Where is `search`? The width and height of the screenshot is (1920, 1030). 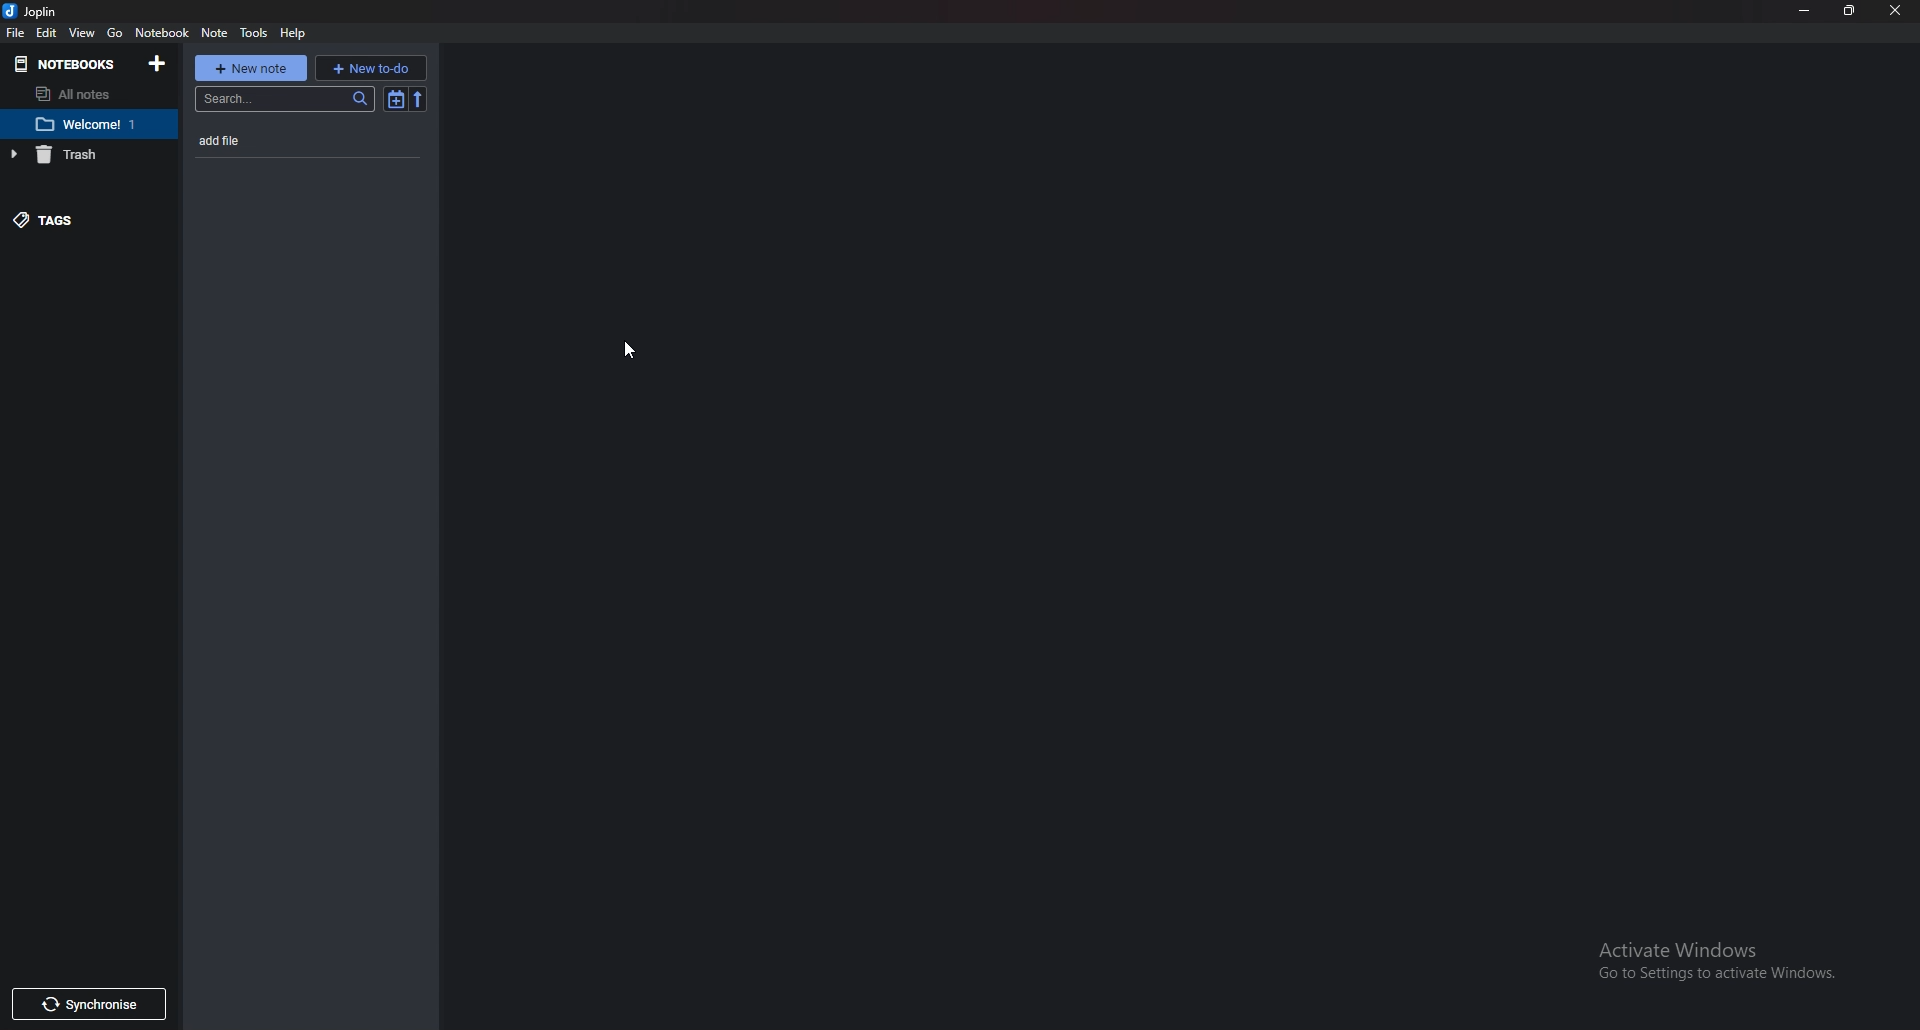 search is located at coordinates (282, 98).